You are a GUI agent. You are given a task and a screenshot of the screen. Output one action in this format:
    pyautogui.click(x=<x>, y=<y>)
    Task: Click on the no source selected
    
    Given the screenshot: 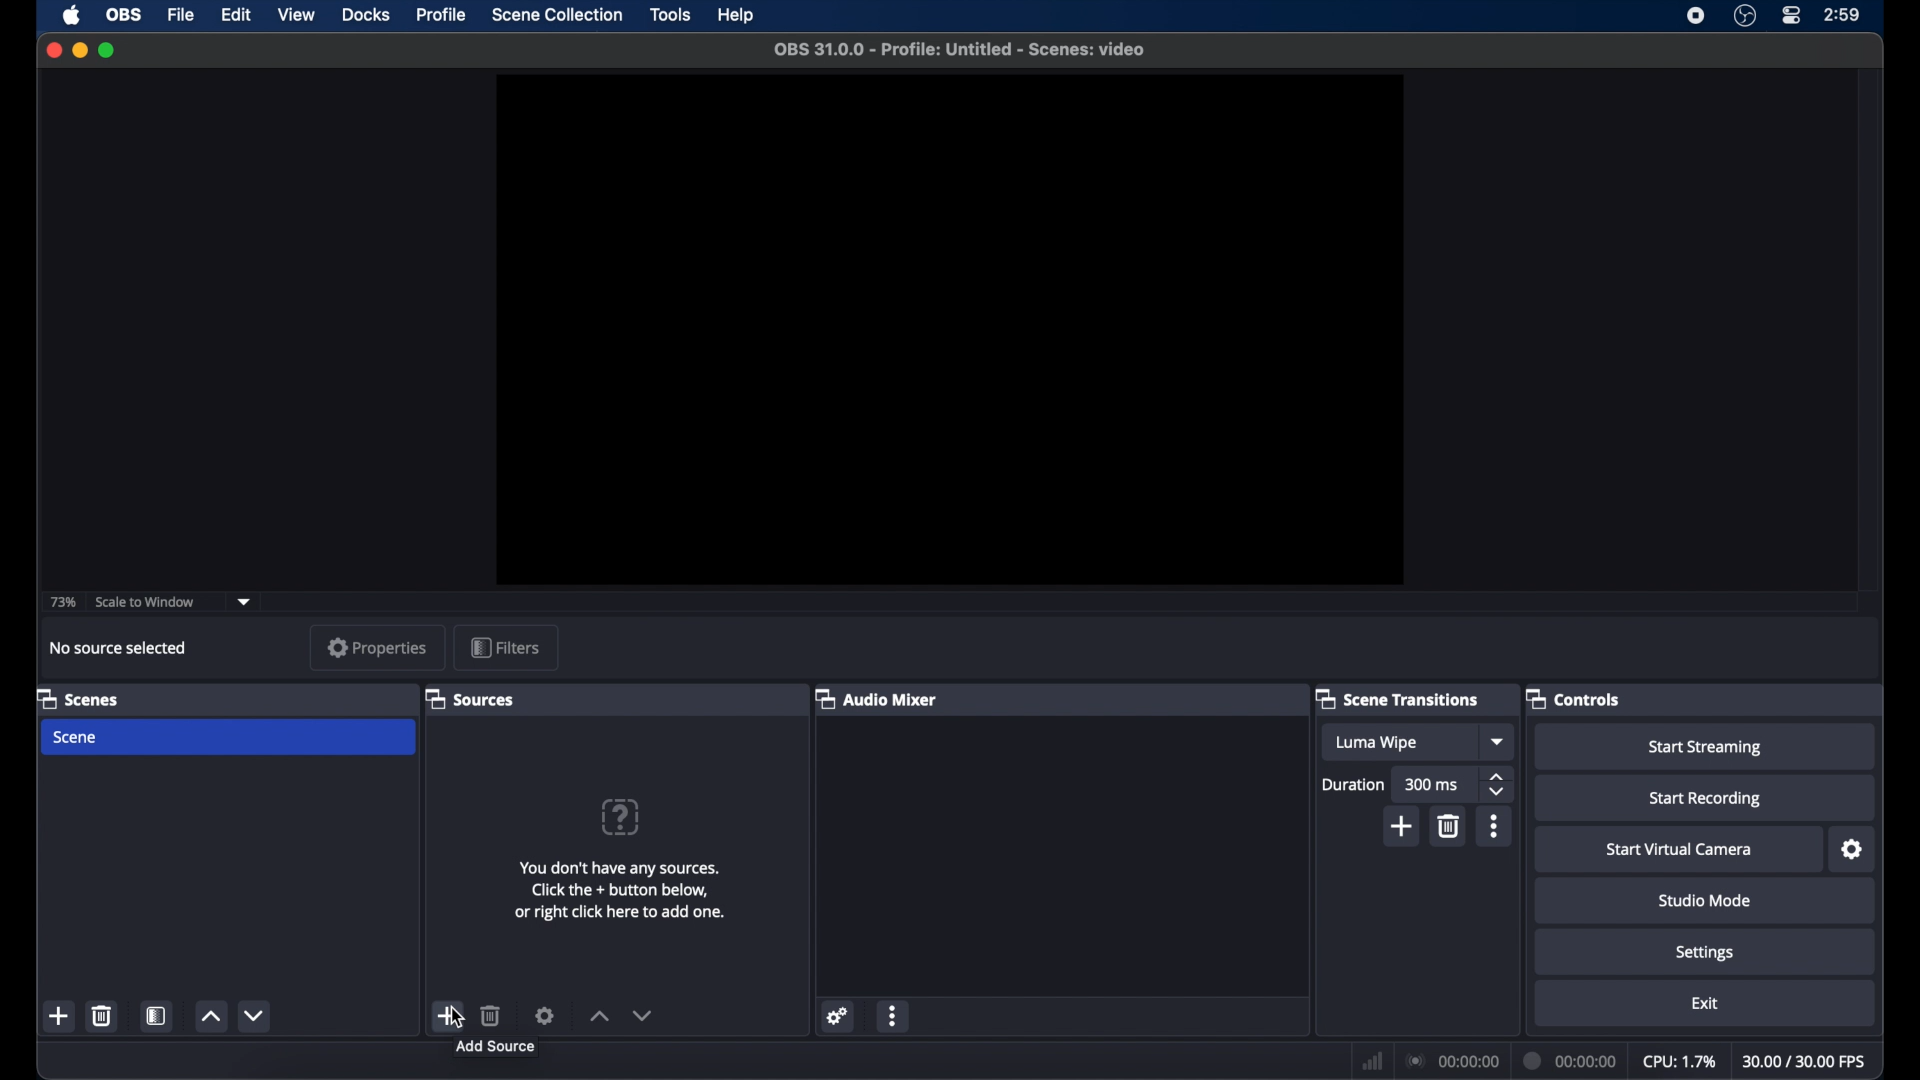 What is the action you would take?
    pyautogui.click(x=122, y=648)
    